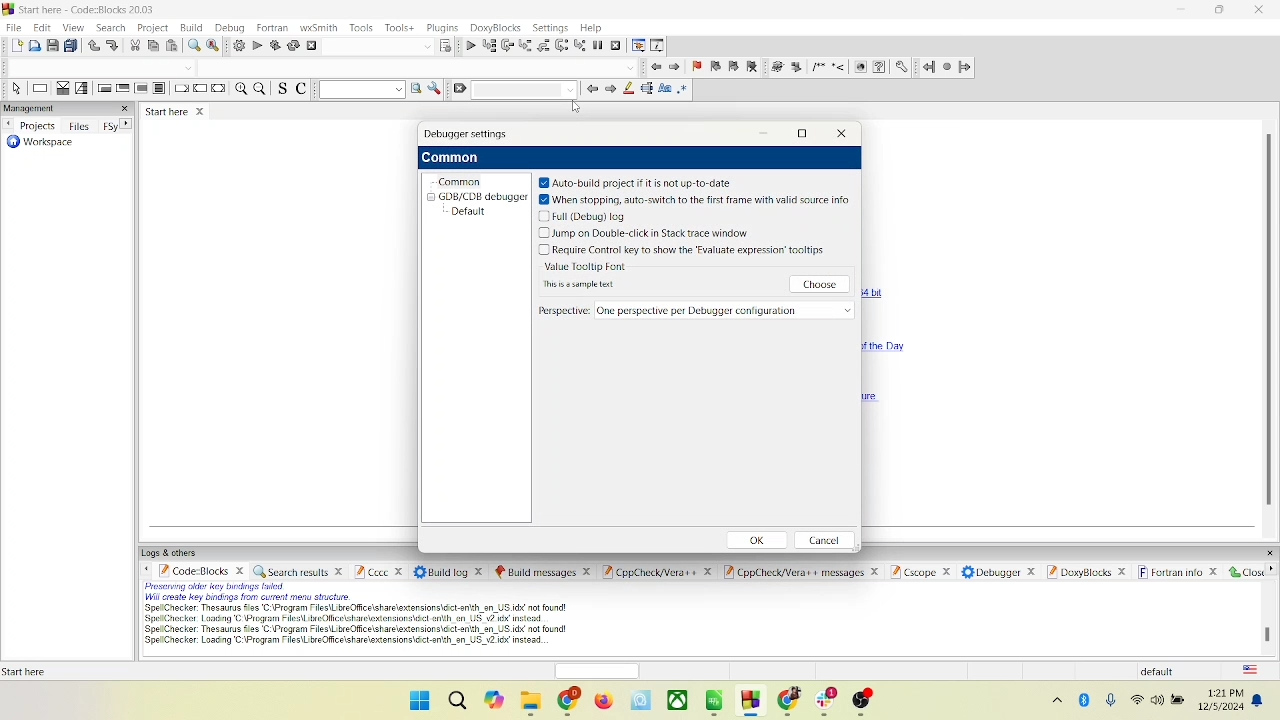  What do you see at coordinates (1055, 703) in the screenshot?
I see `hidden icons` at bounding box center [1055, 703].